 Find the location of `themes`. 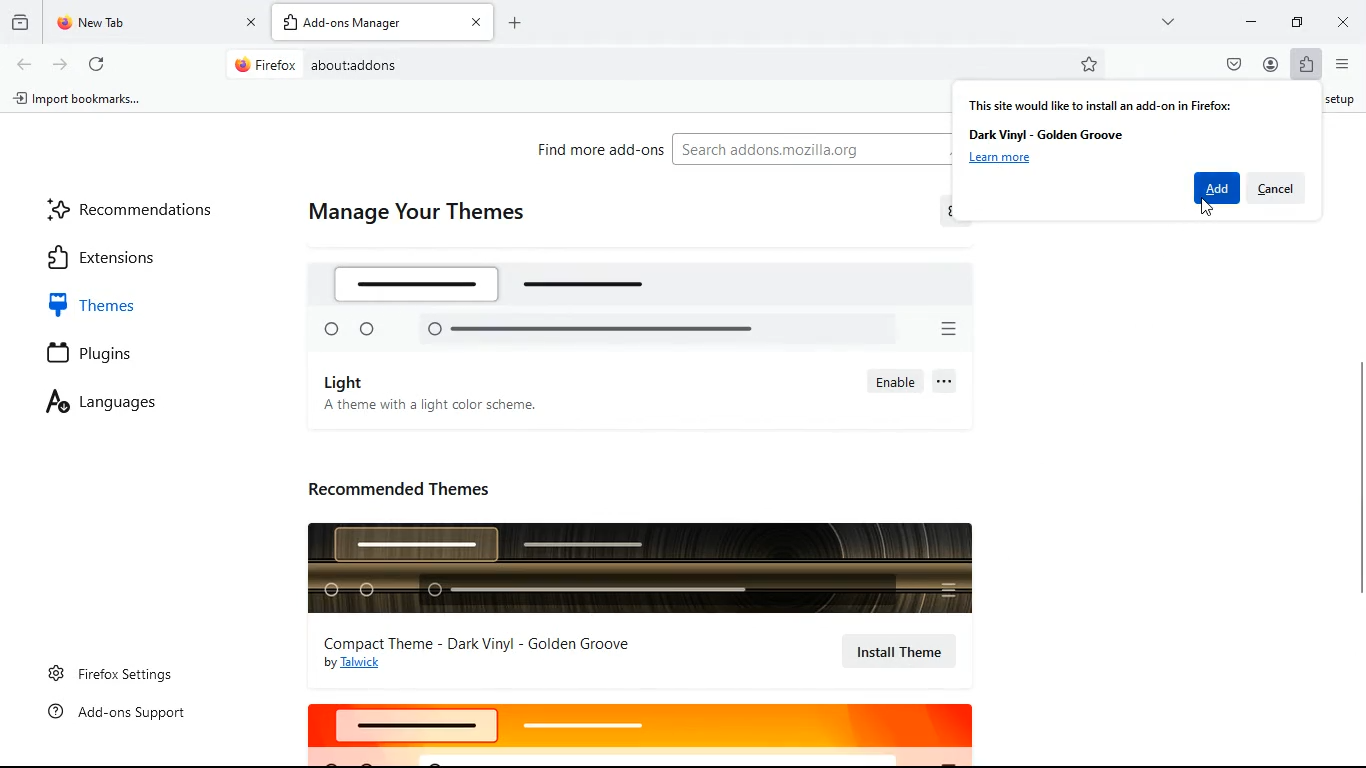

themes is located at coordinates (109, 305).